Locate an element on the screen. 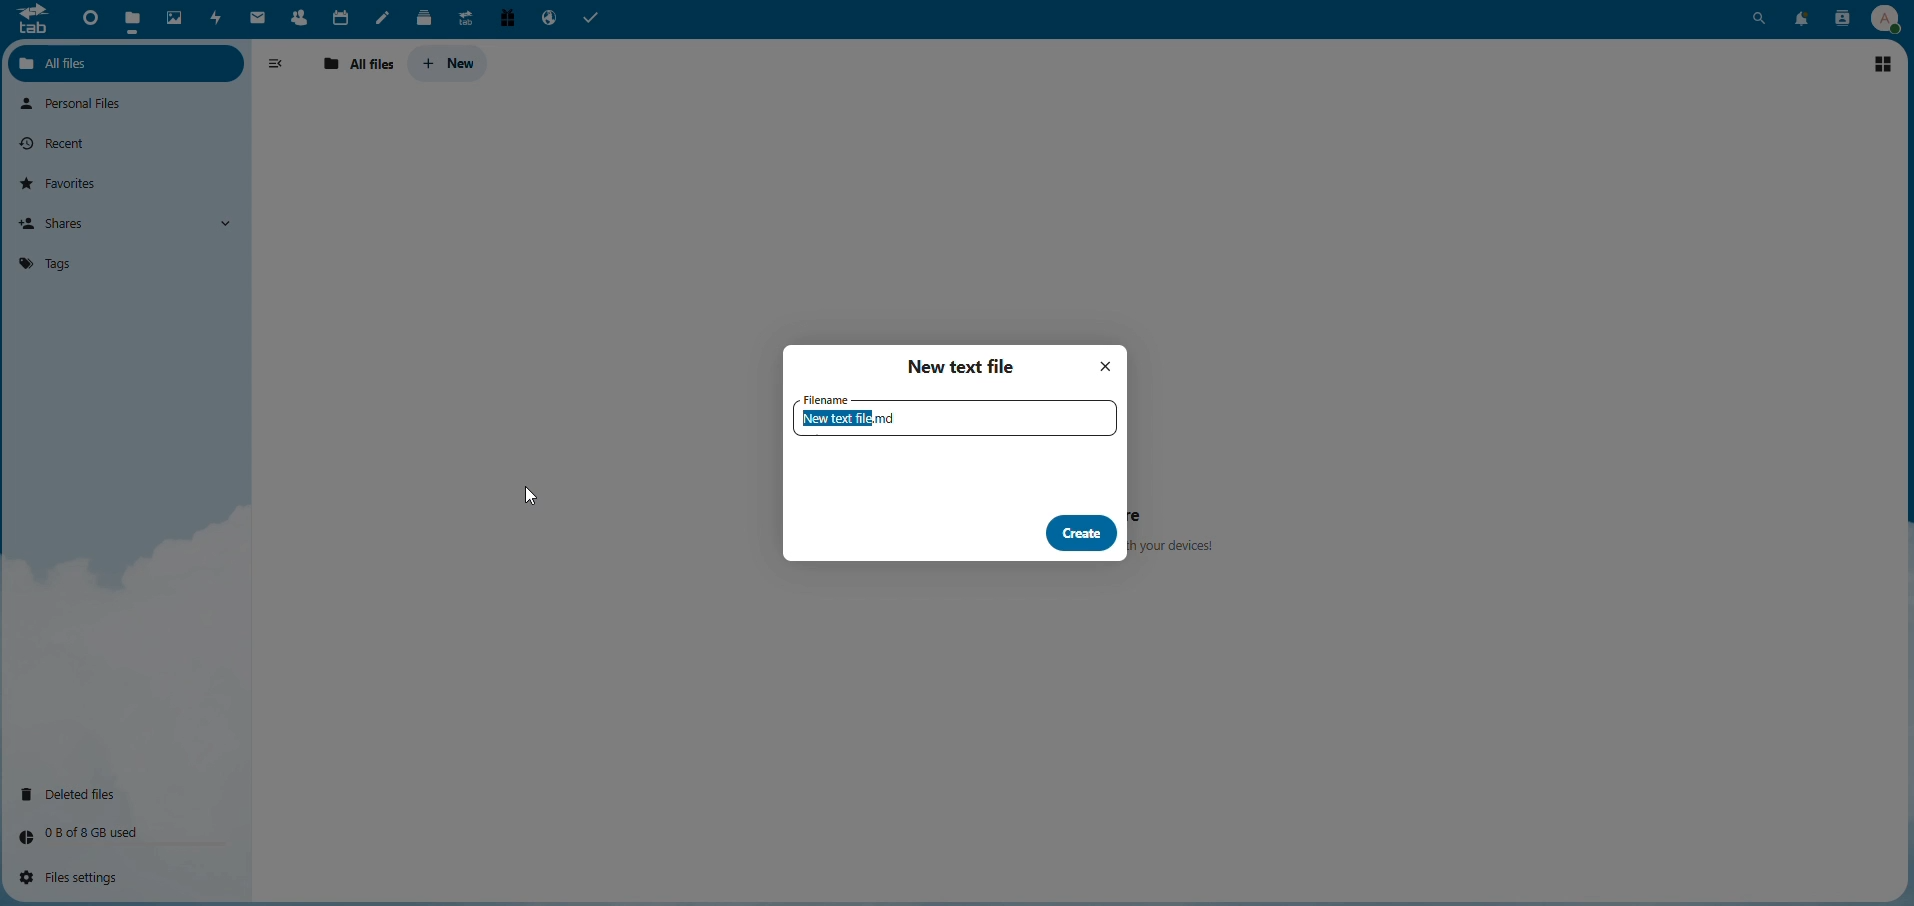  Tags is located at coordinates (45, 262).